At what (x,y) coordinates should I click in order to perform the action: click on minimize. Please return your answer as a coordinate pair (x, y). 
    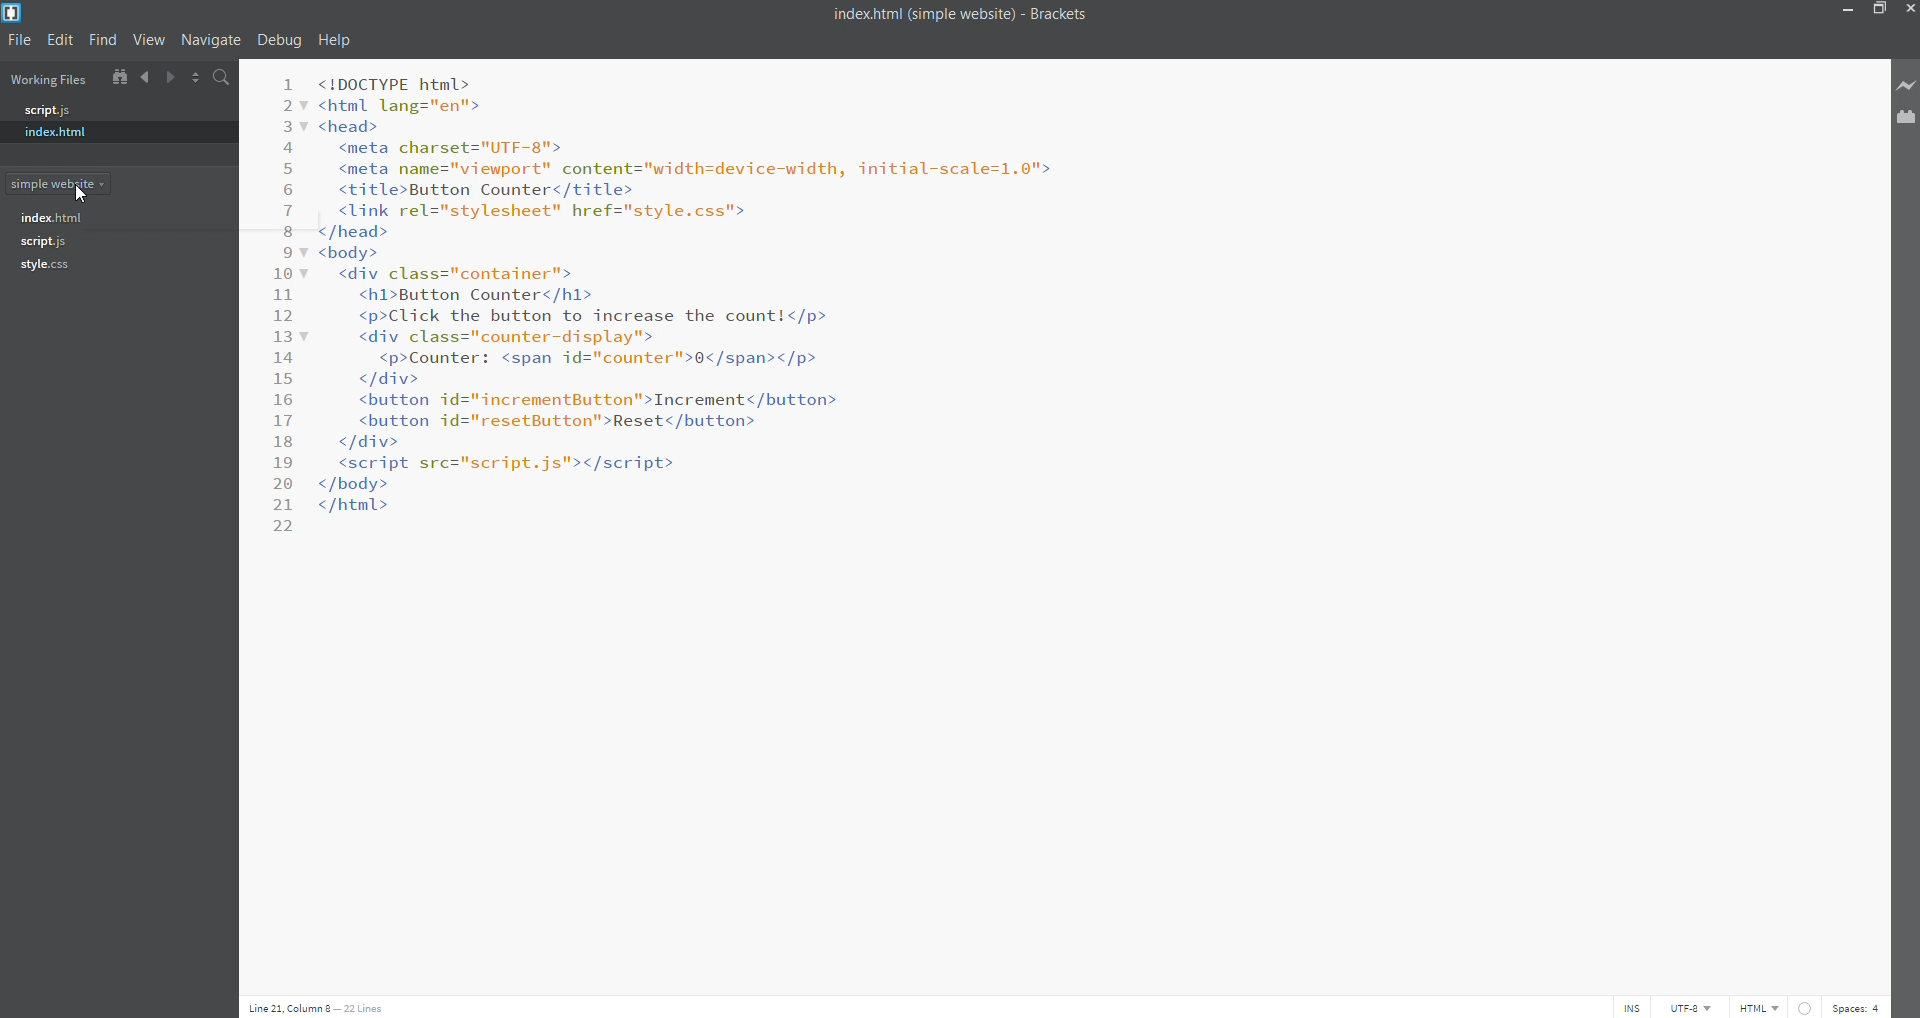
    Looking at the image, I should click on (1842, 11).